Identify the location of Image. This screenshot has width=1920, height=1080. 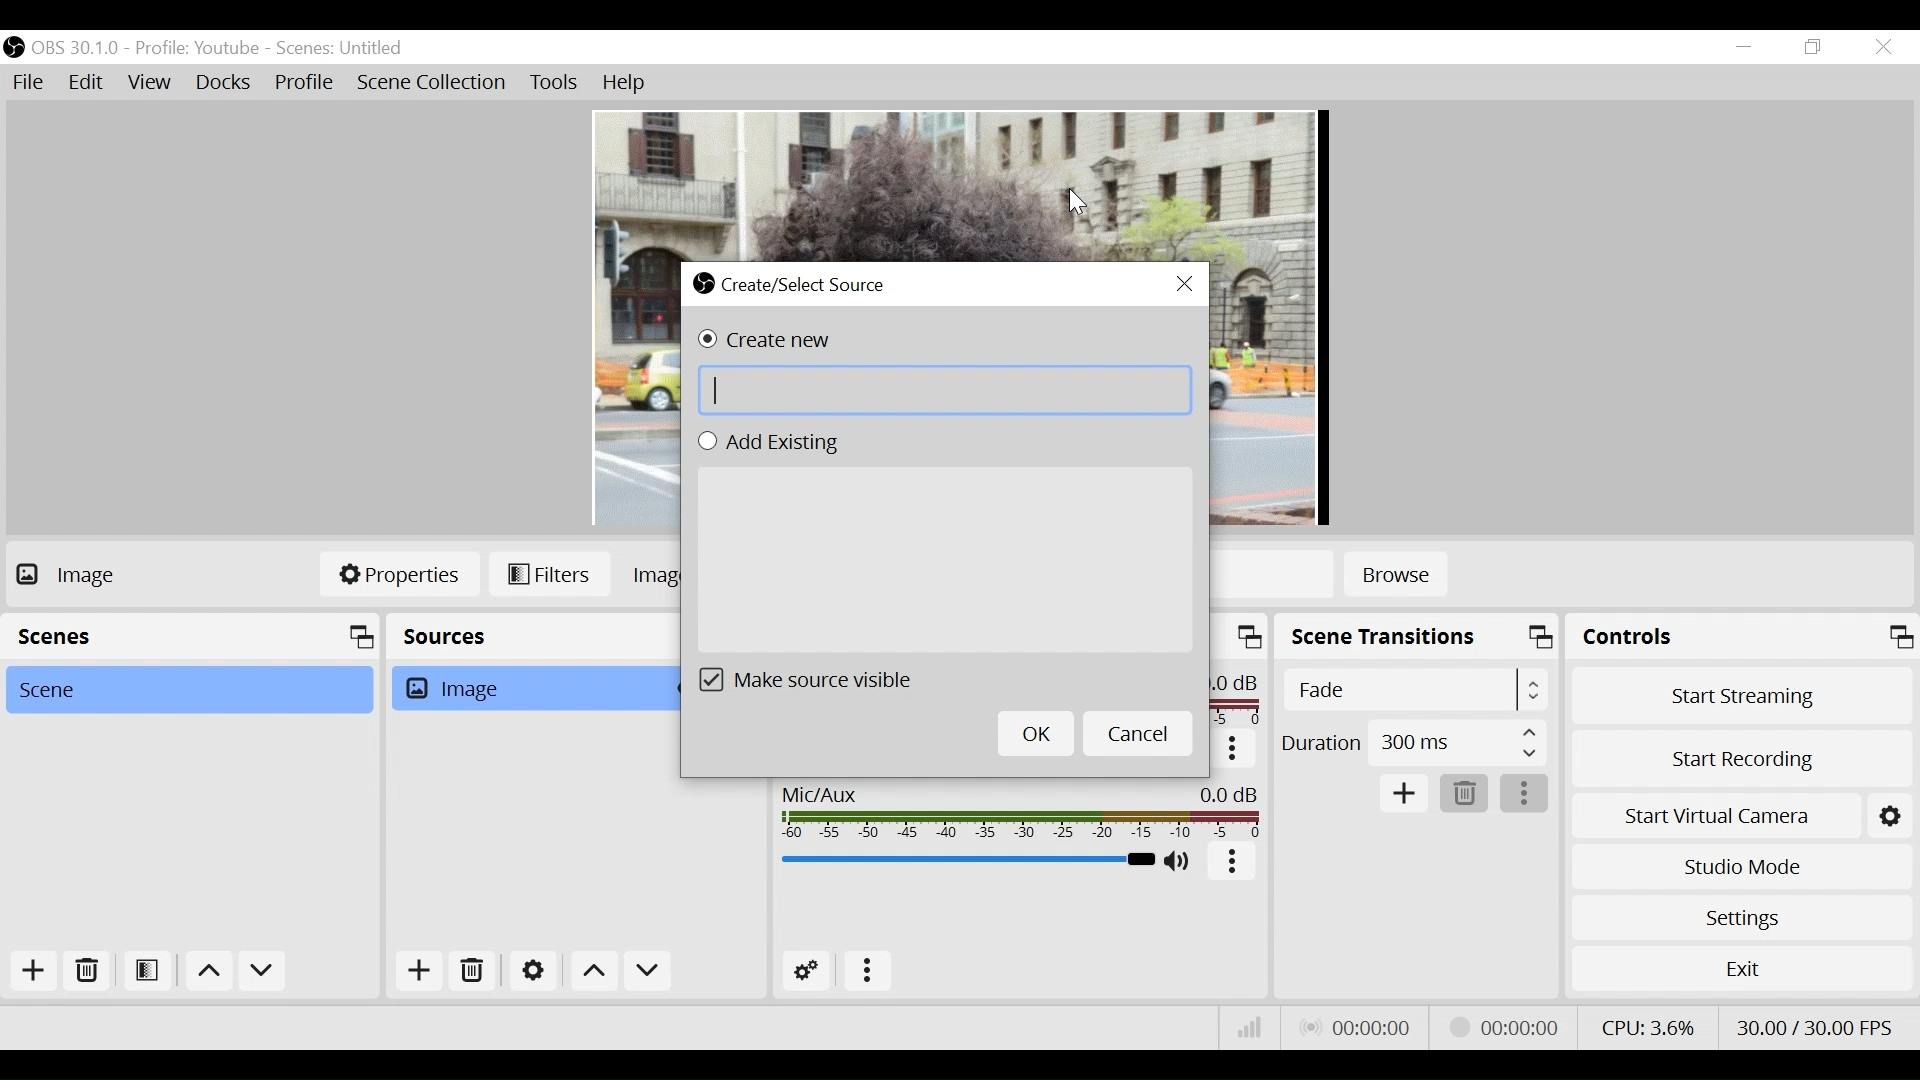
(531, 688).